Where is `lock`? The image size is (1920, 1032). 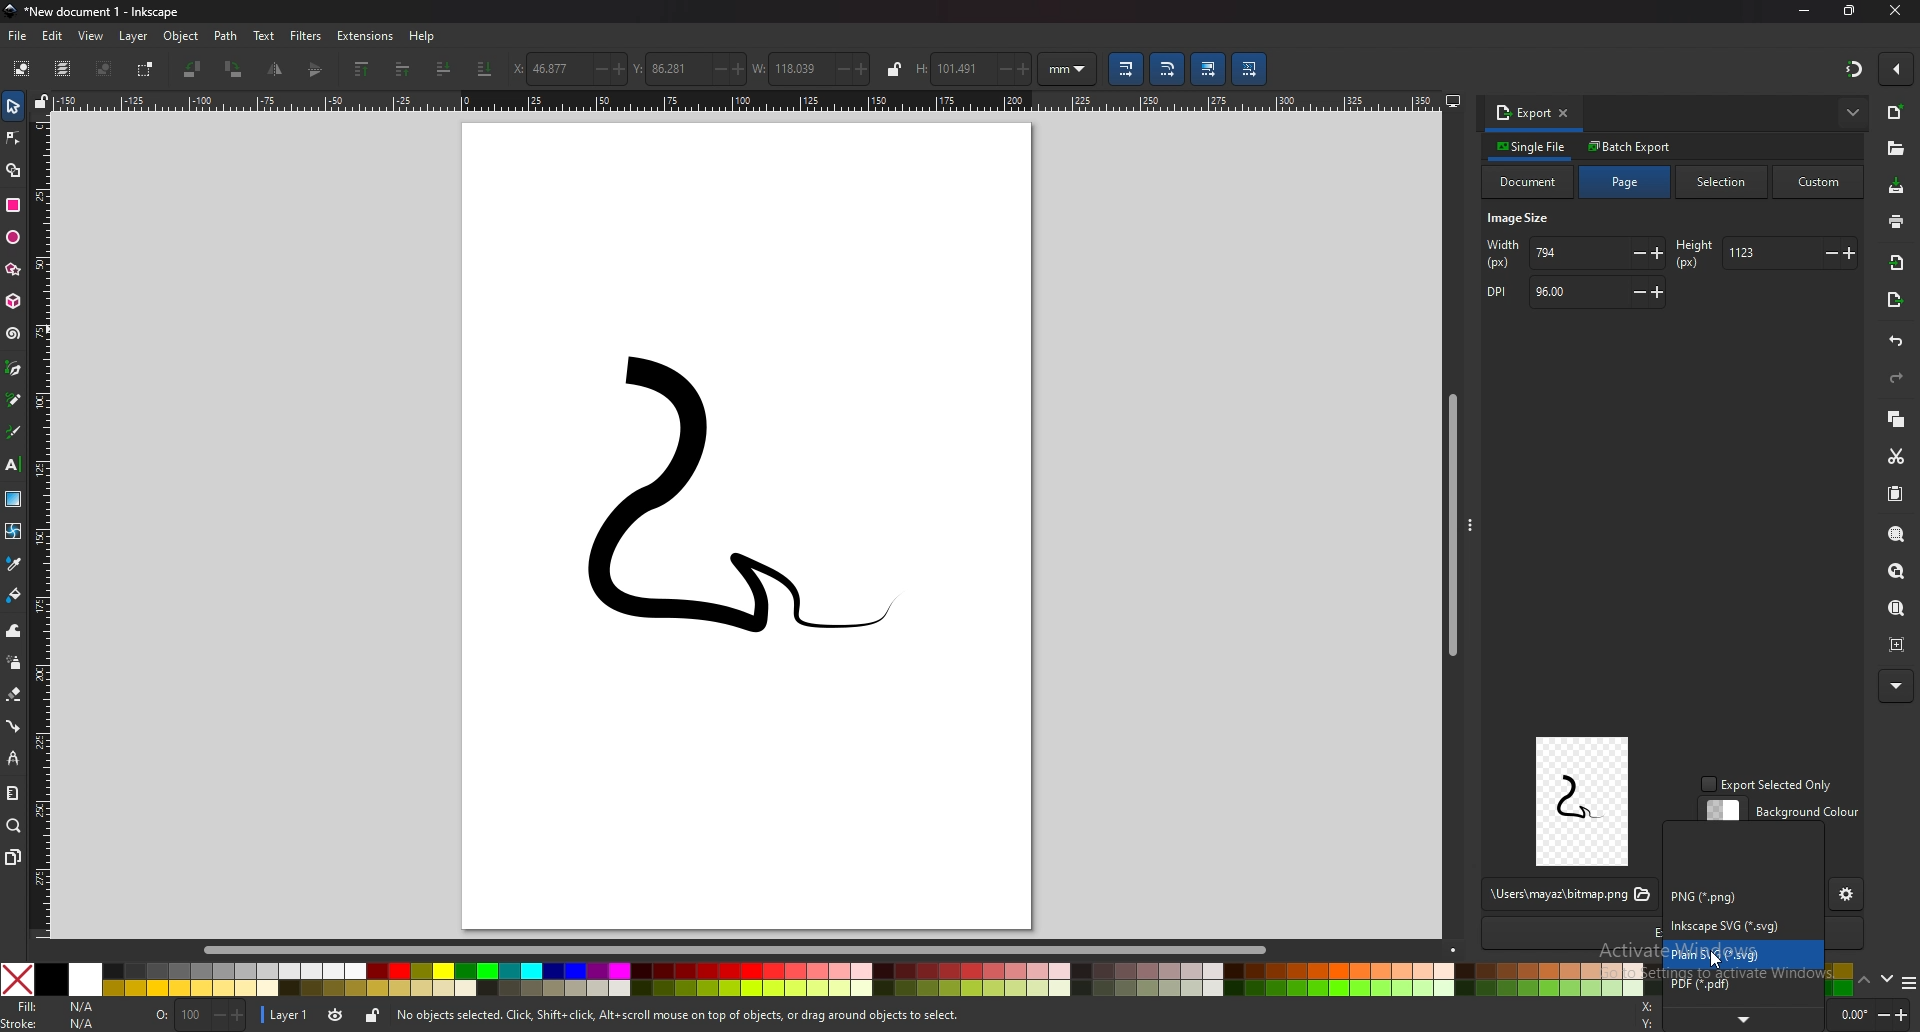
lock is located at coordinates (894, 69).